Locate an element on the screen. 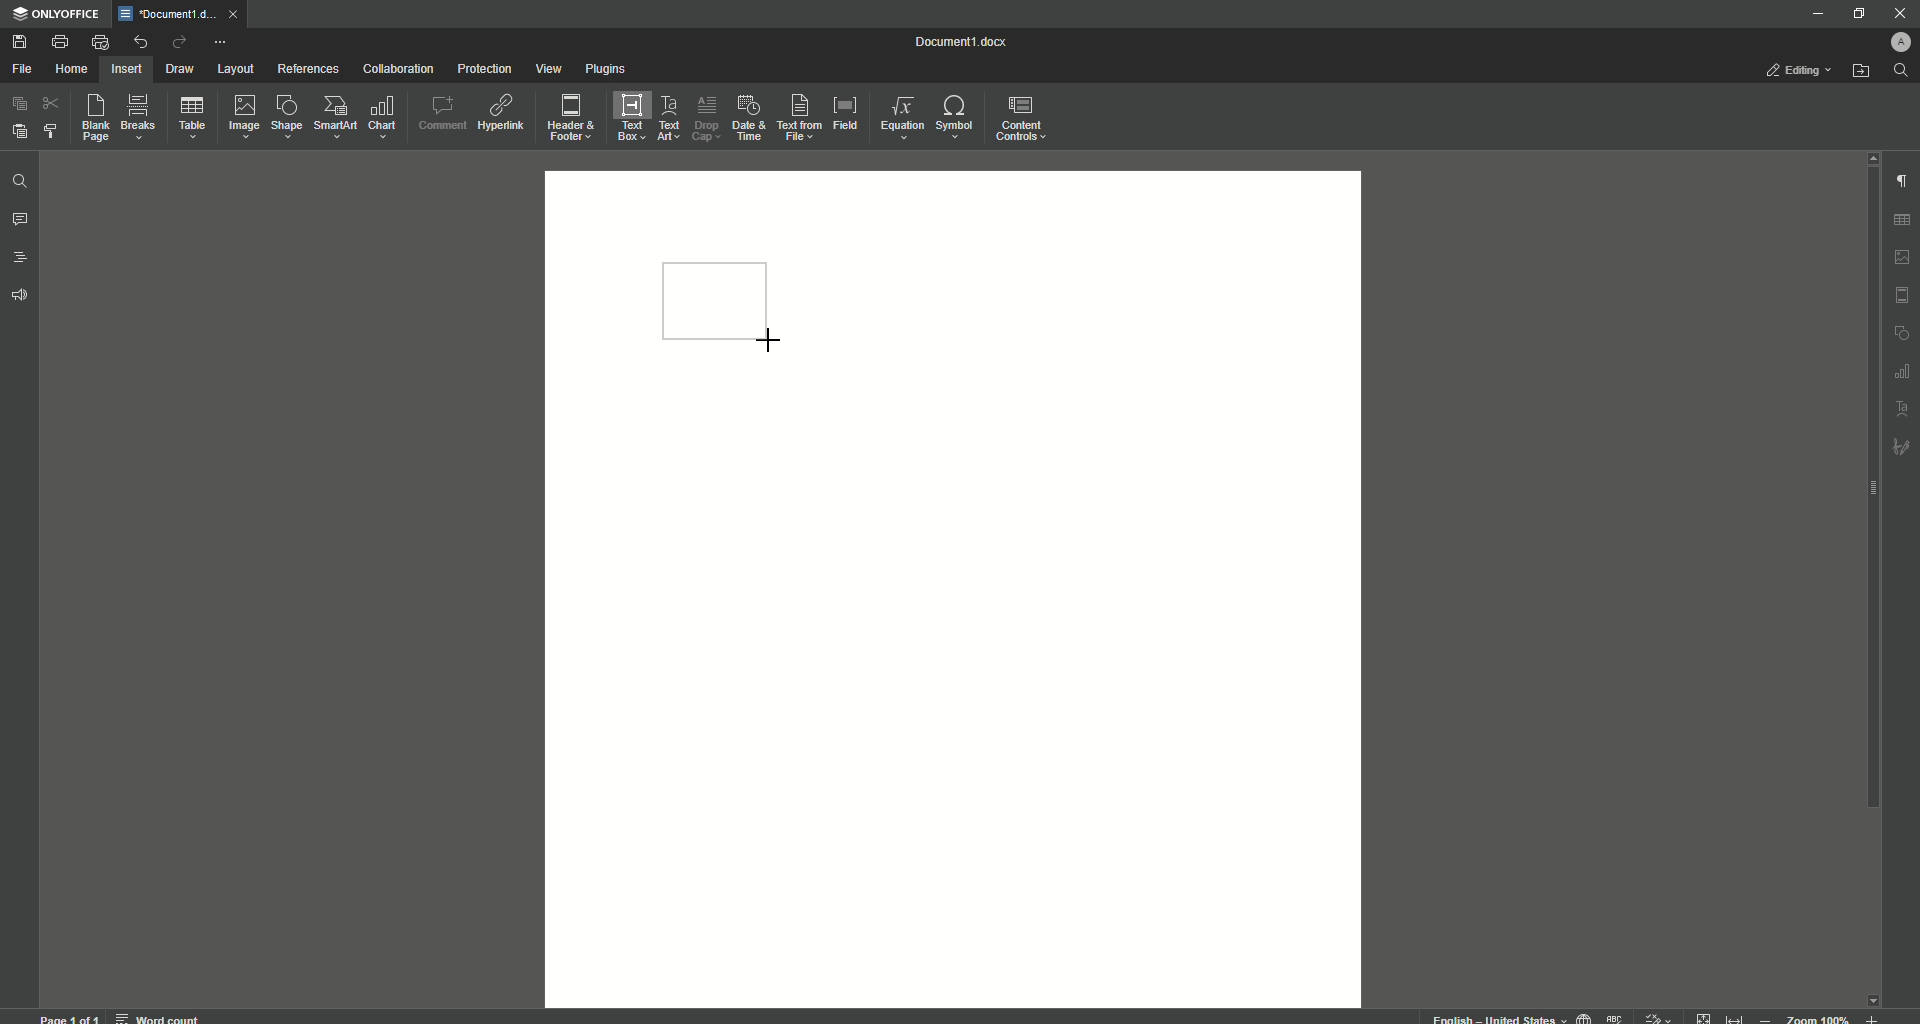  Scroll is located at coordinates (1867, 501).